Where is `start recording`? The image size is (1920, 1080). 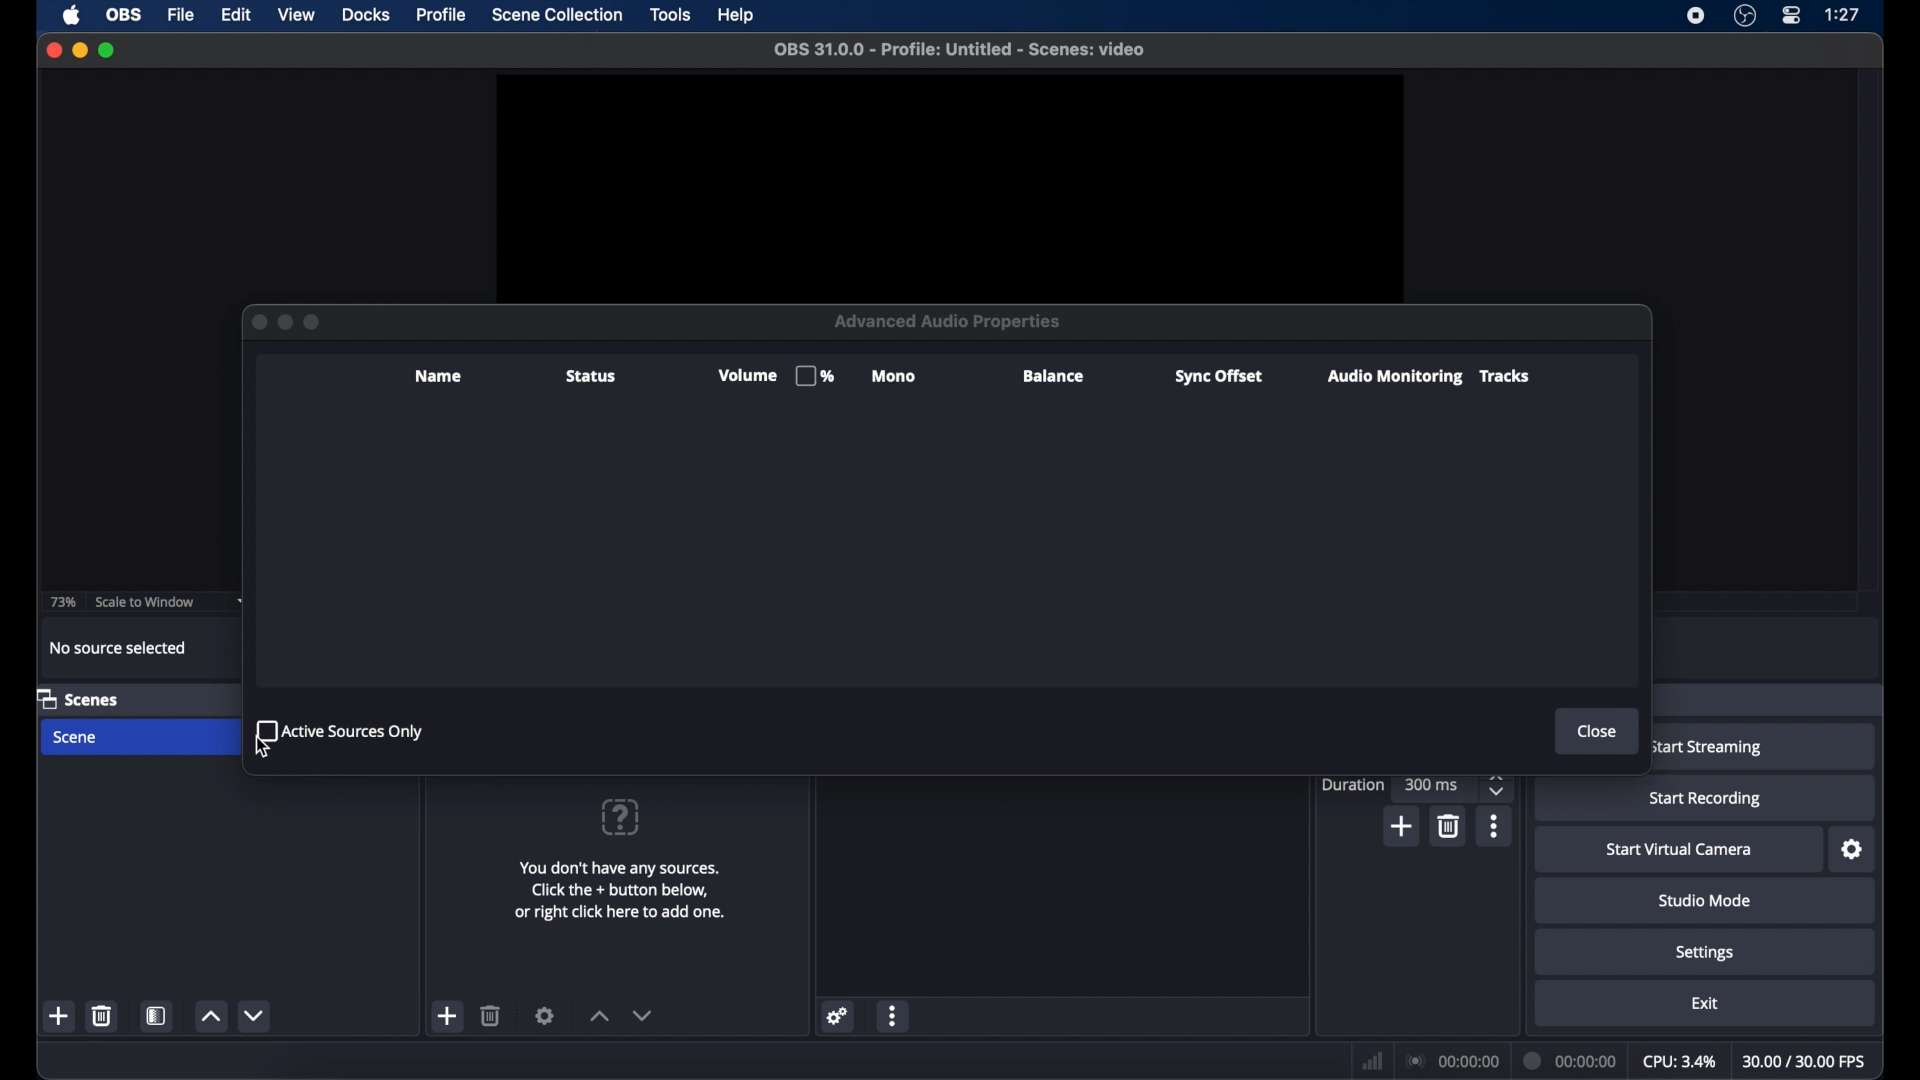 start recording is located at coordinates (1709, 800).